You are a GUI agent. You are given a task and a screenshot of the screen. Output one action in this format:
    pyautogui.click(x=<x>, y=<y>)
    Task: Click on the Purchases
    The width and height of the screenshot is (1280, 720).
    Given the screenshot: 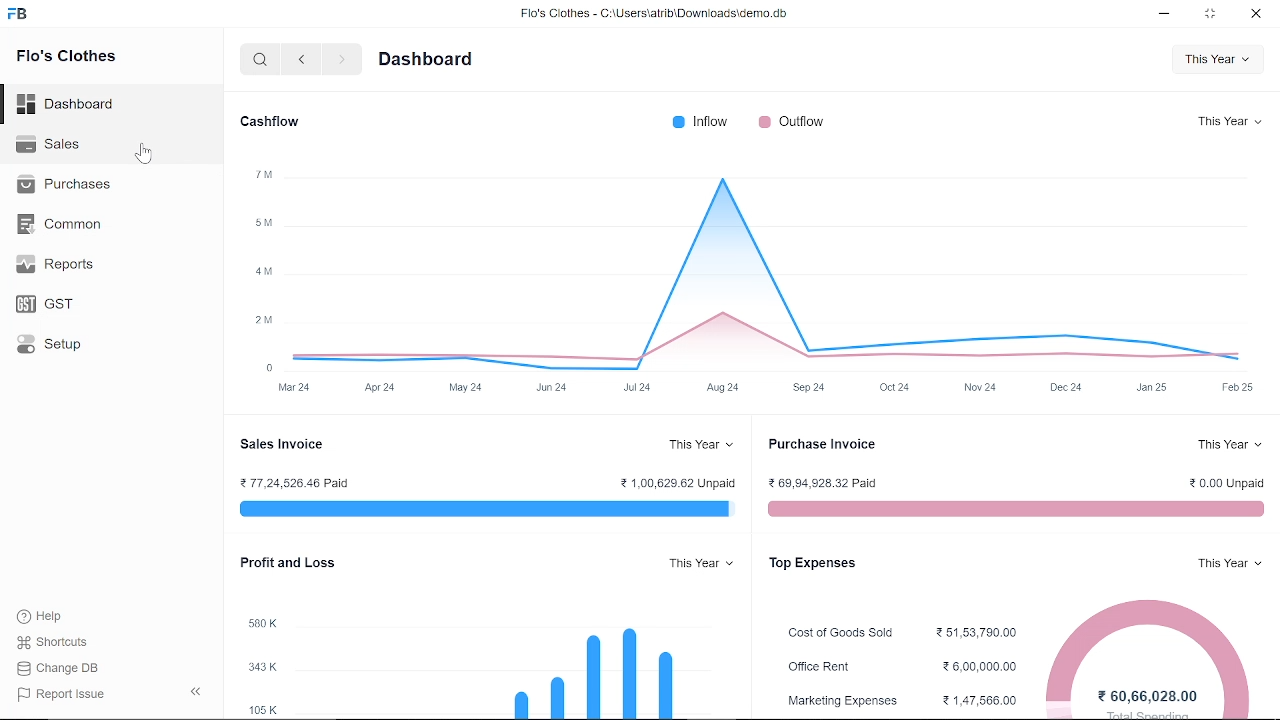 What is the action you would take?
    pyautogui.click(x=68, y=185)
    